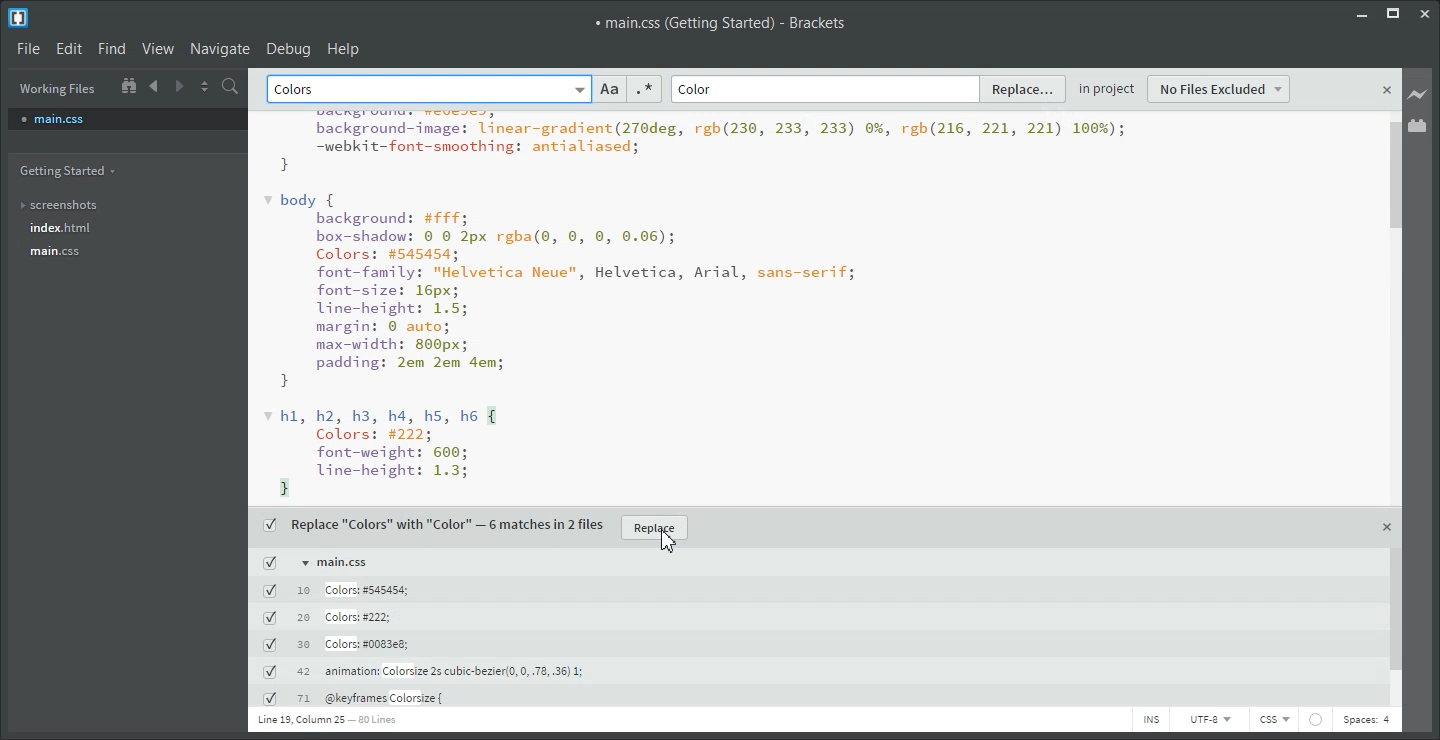  Describe the element at coordinates (358, 699) in the screenshot. I see `71 @keyframes Colorsize {` at that location.